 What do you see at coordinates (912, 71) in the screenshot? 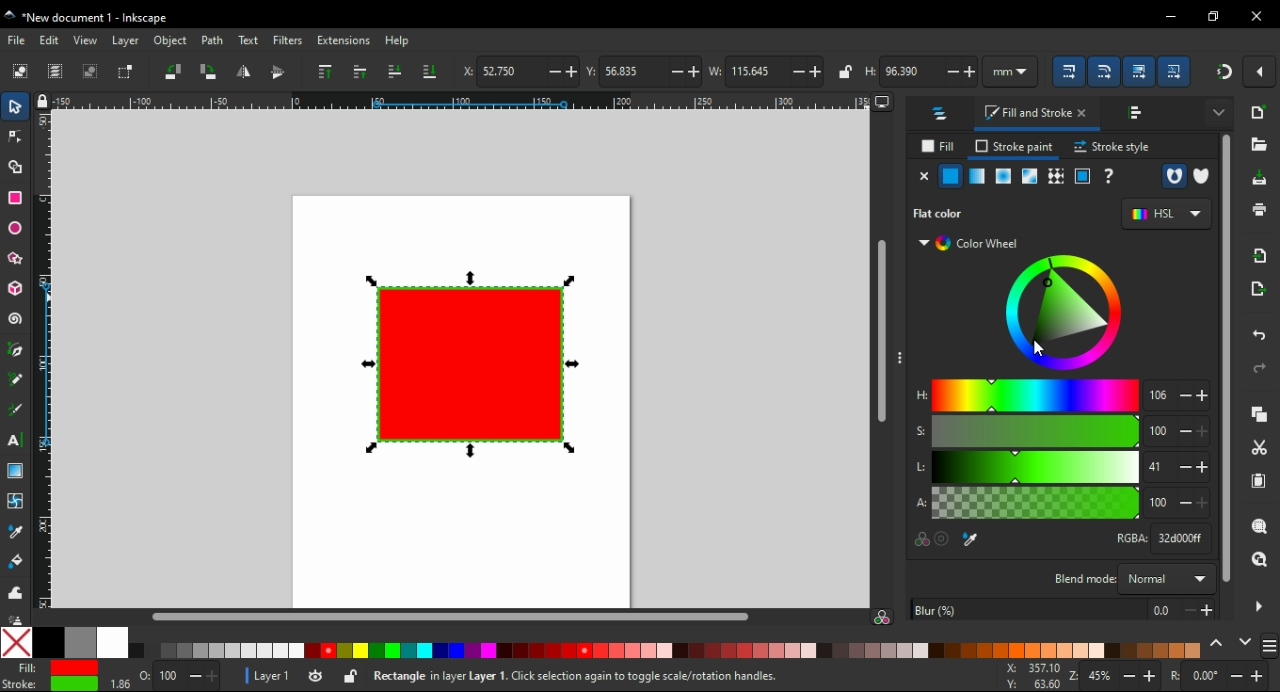
I see `96` at bounding box center [912, 71].